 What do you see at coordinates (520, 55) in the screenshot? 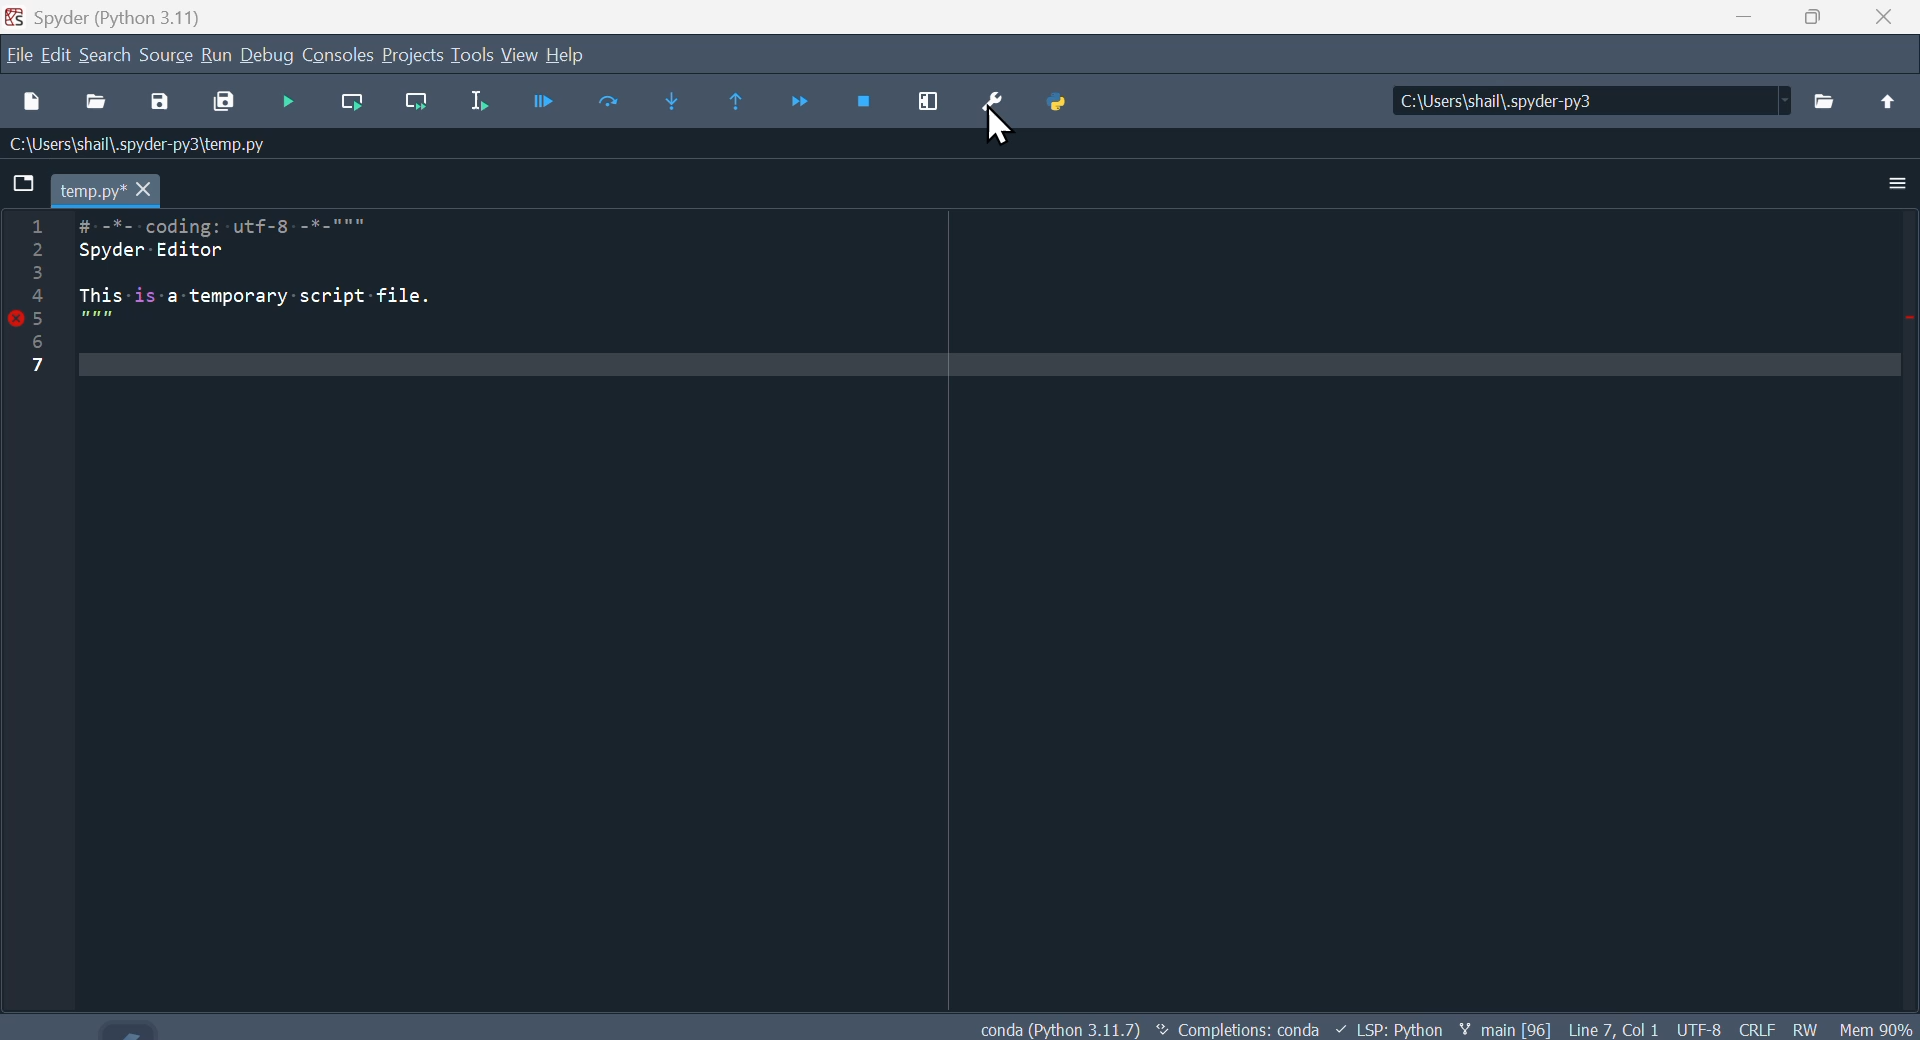
I see `View` at bounding box center [520, 55].